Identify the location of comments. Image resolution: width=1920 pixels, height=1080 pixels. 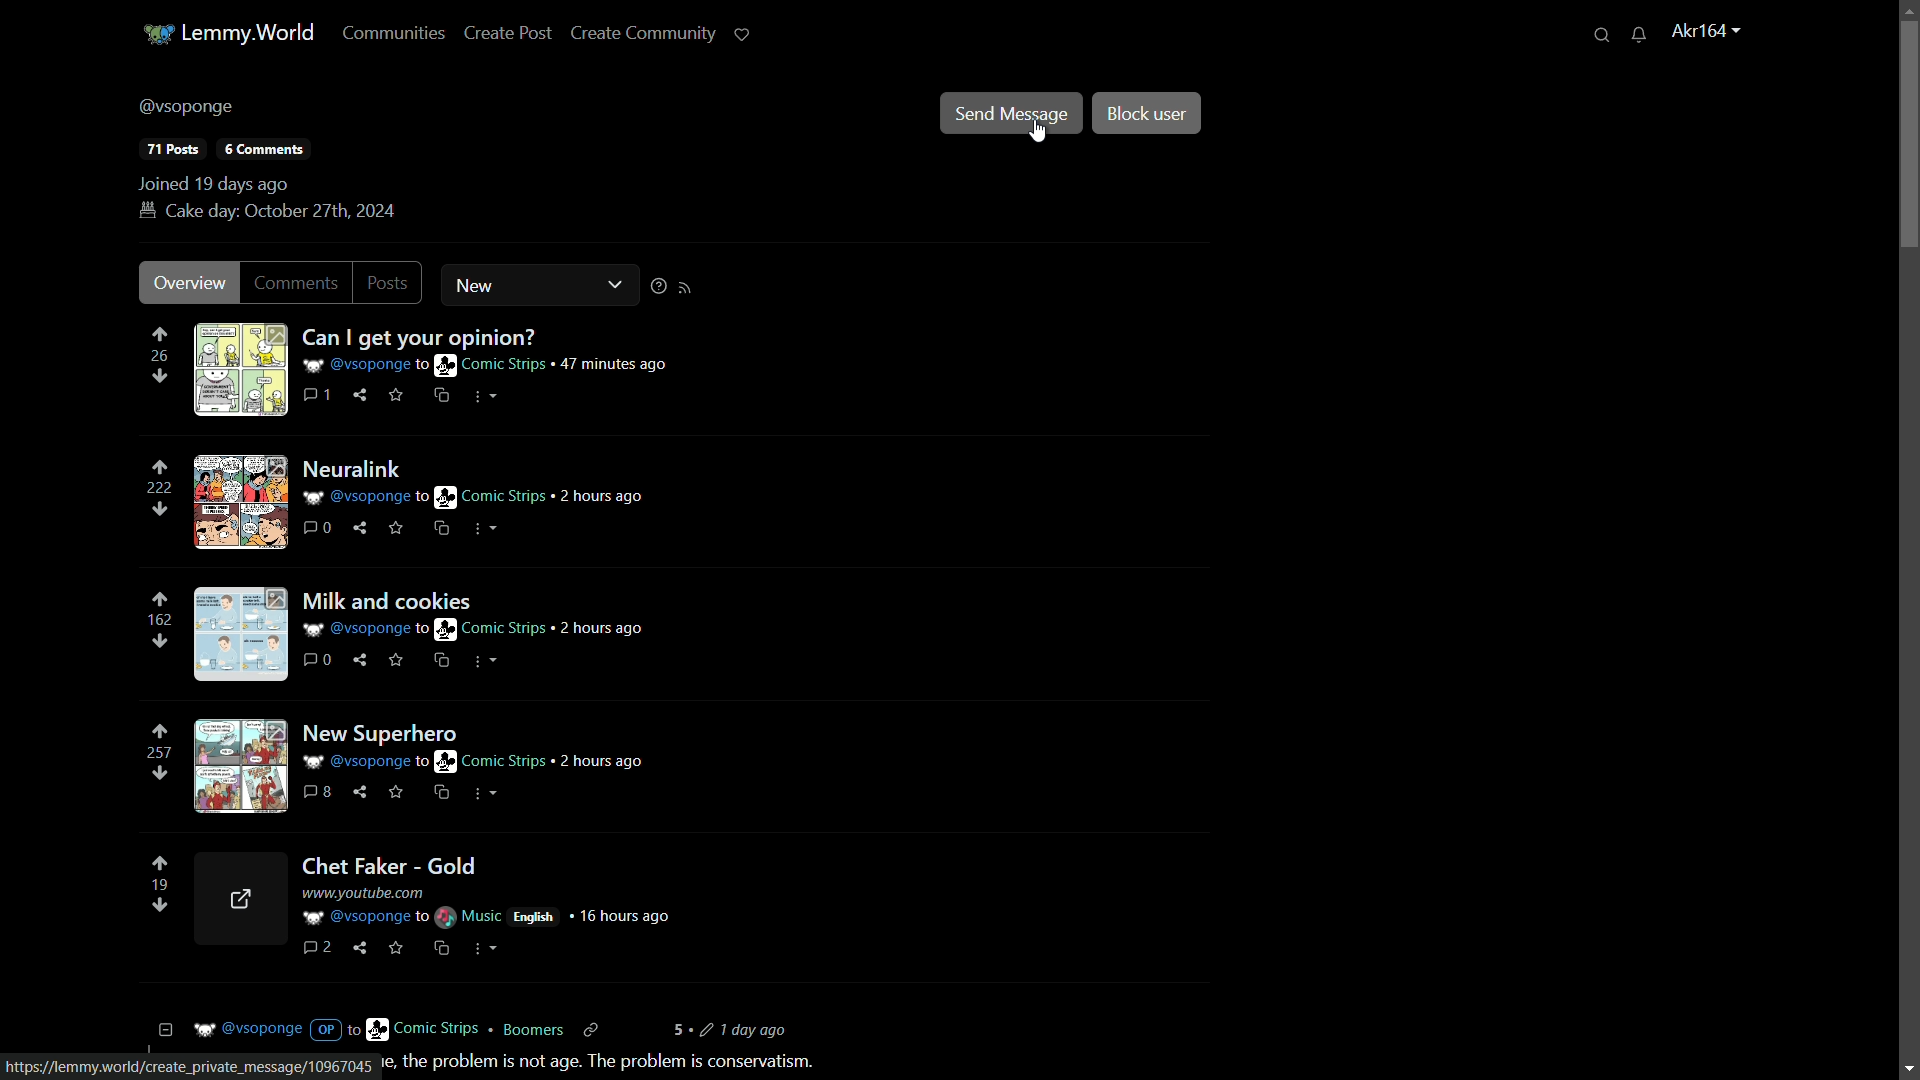
(318, 526).